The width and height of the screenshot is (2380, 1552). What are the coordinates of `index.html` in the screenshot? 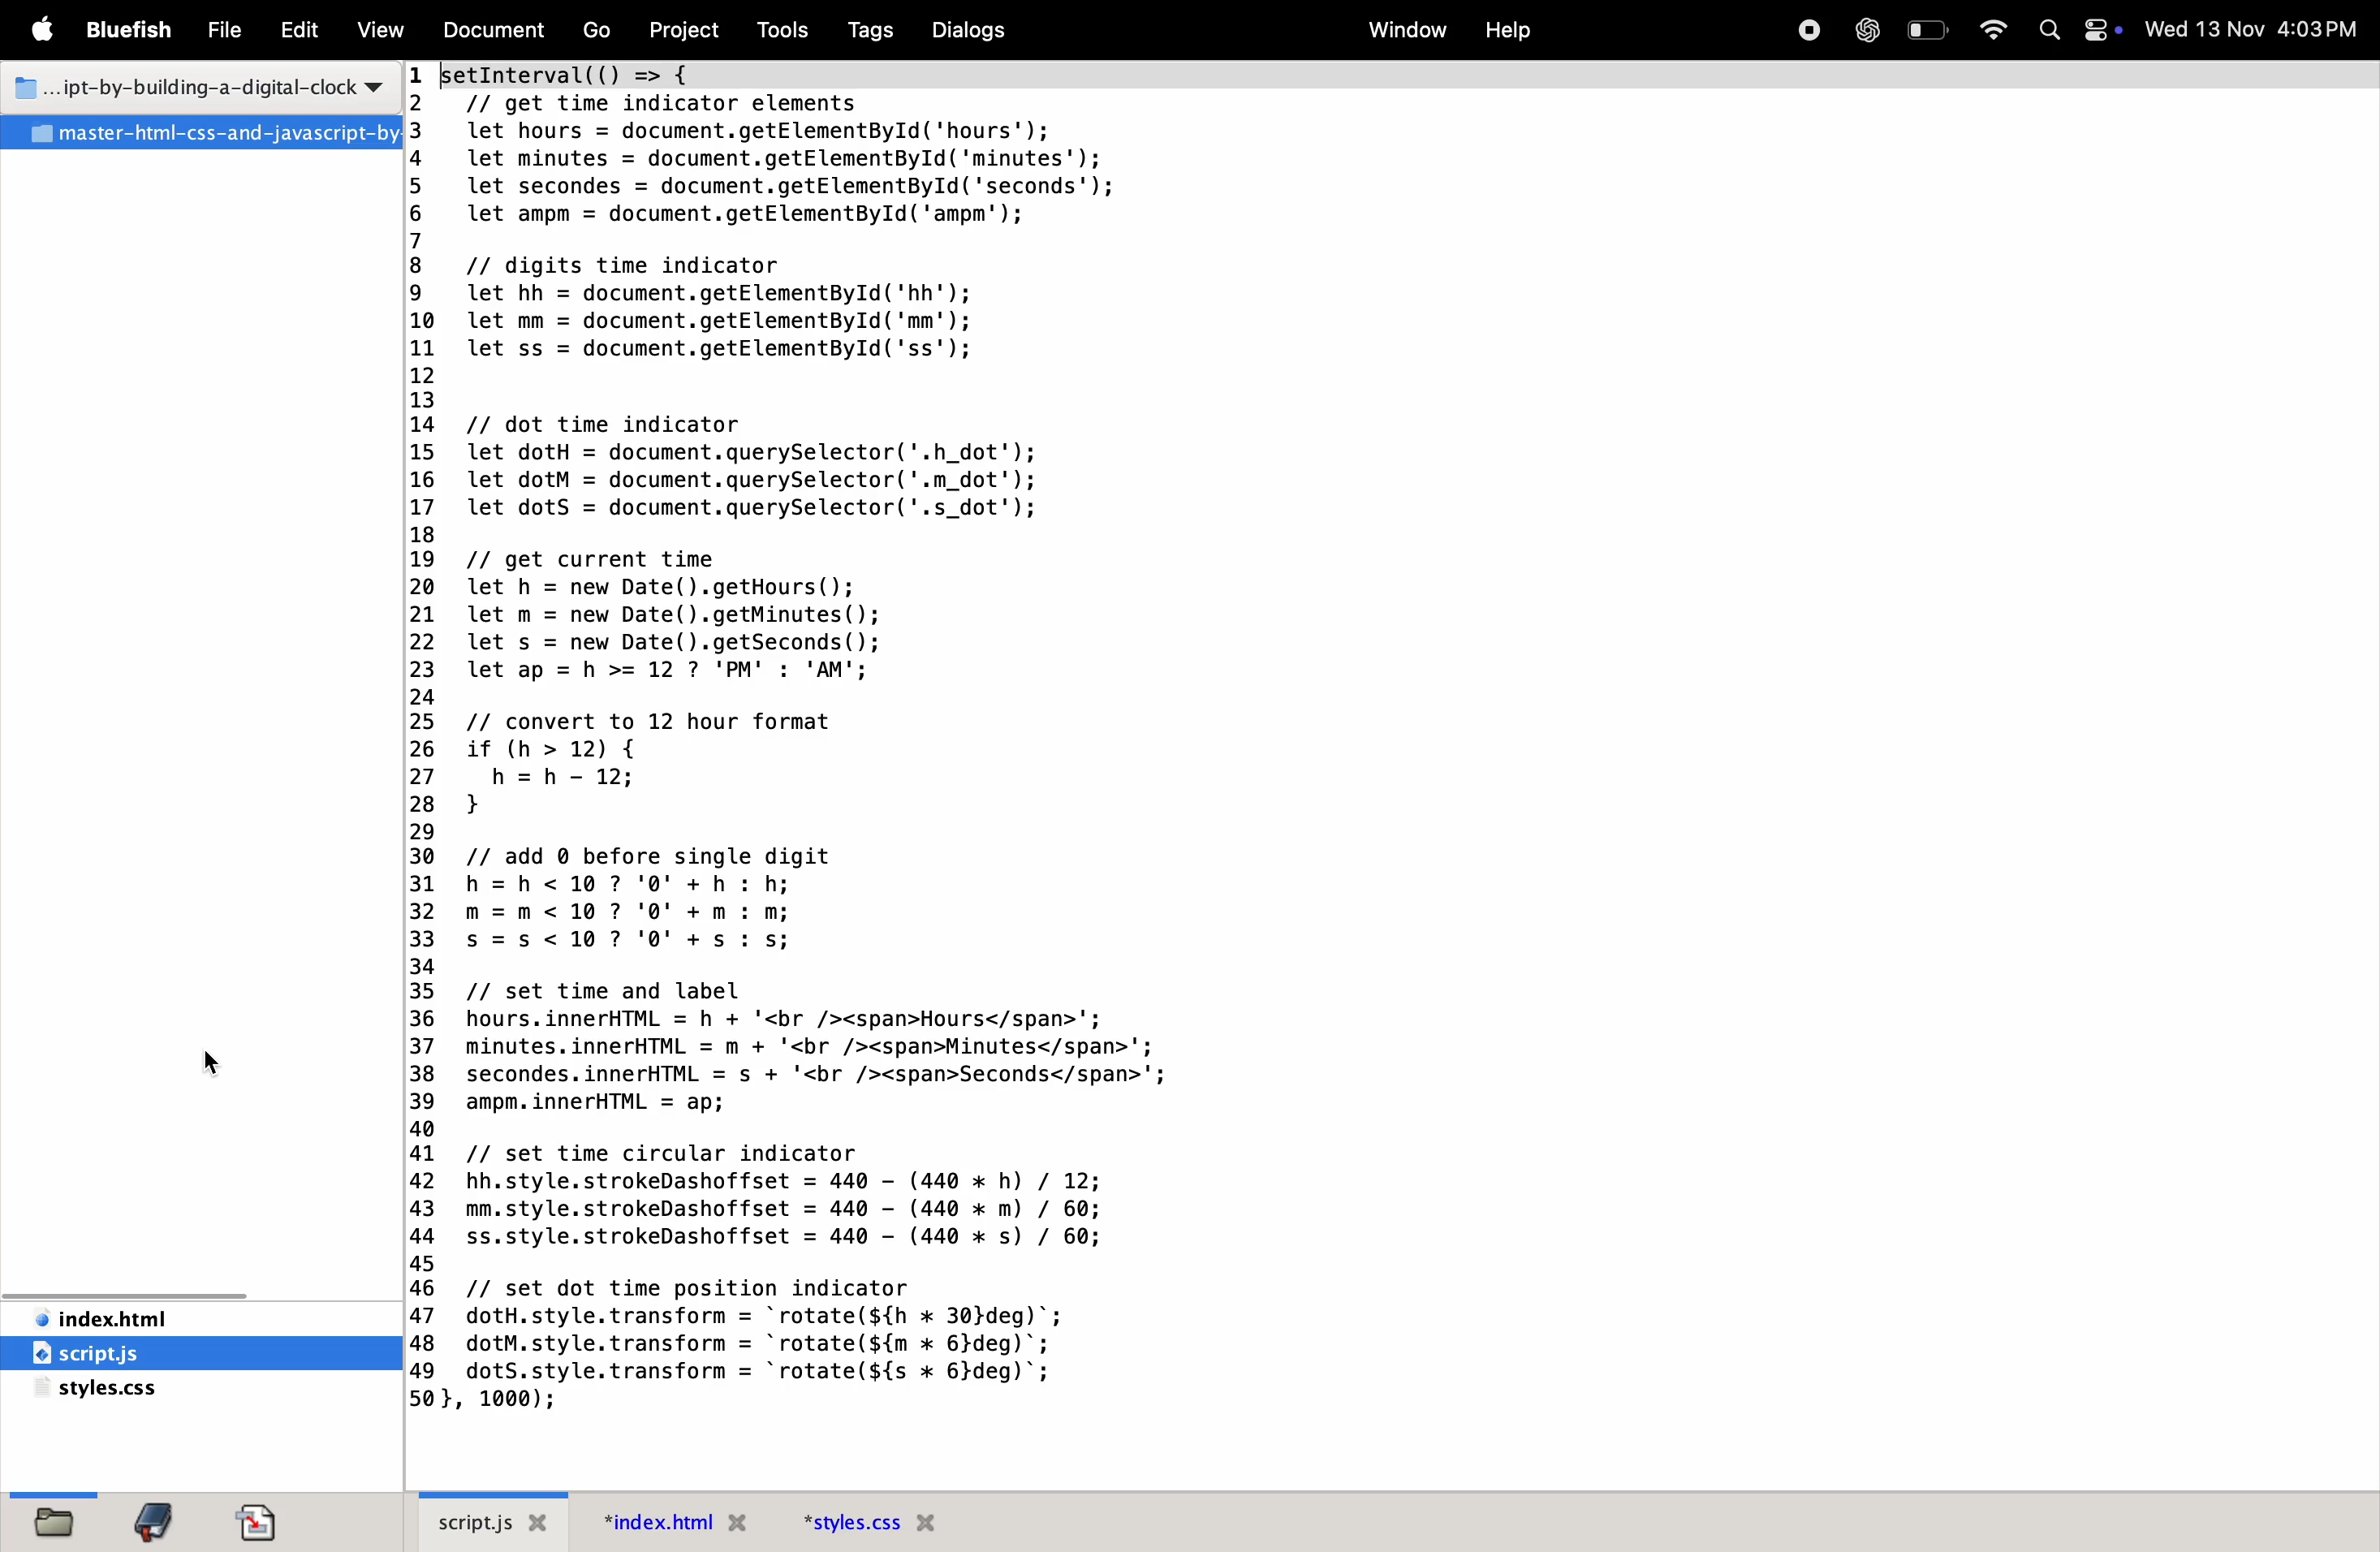 It's located at (185, 1318).